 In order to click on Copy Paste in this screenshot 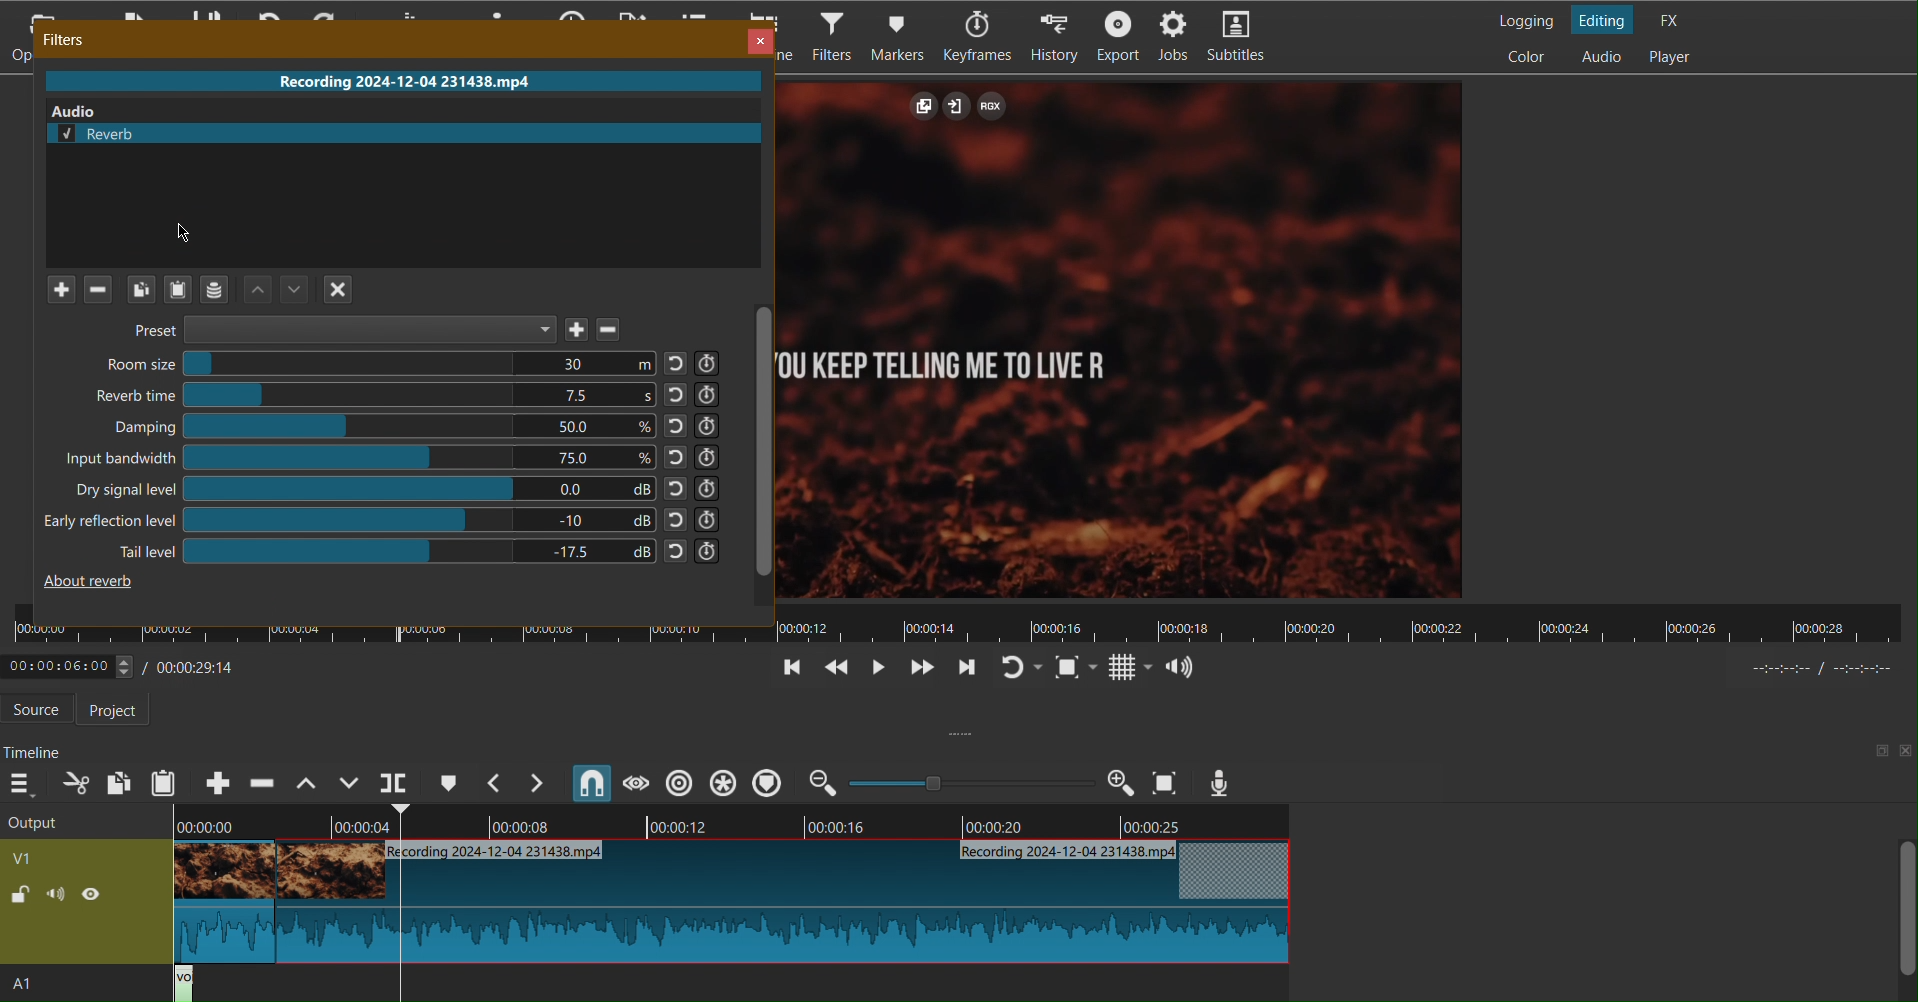, I will do `click(157, 288)`.